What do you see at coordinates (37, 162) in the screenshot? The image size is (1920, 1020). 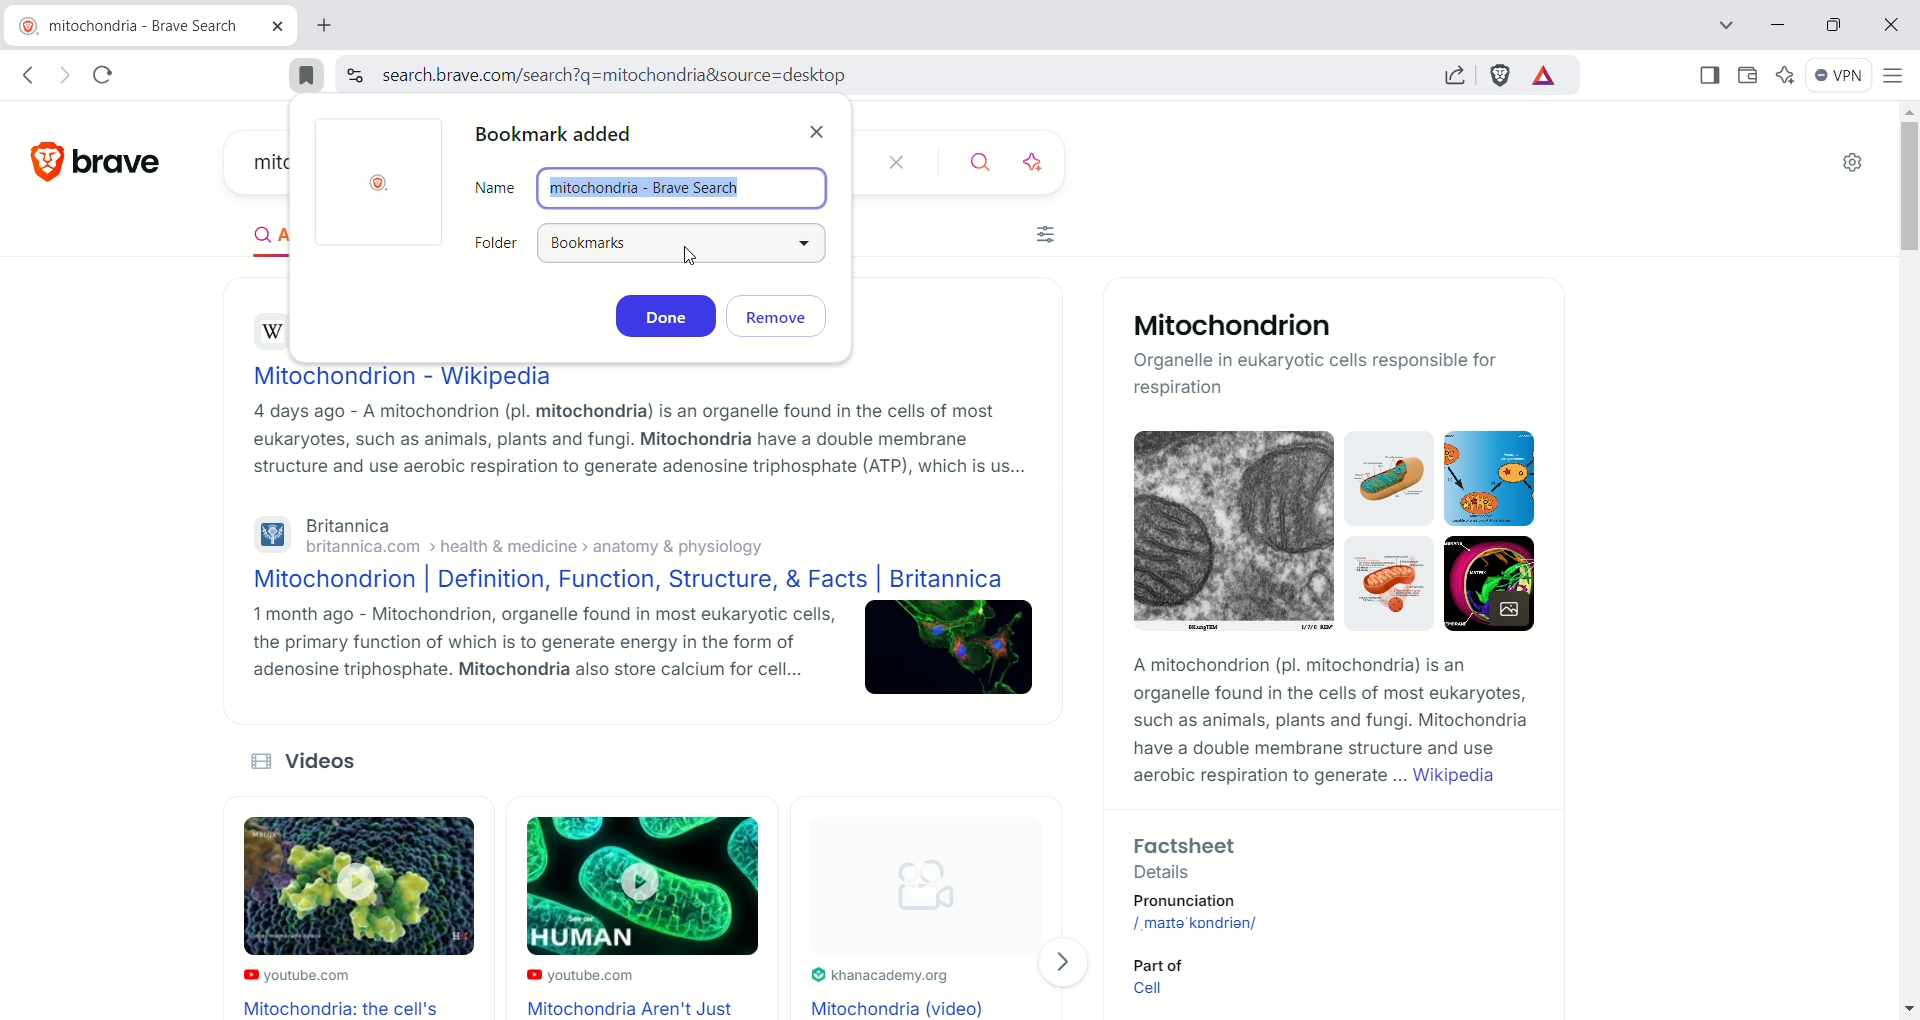 I see `logo` at bounding box center [37, 162].